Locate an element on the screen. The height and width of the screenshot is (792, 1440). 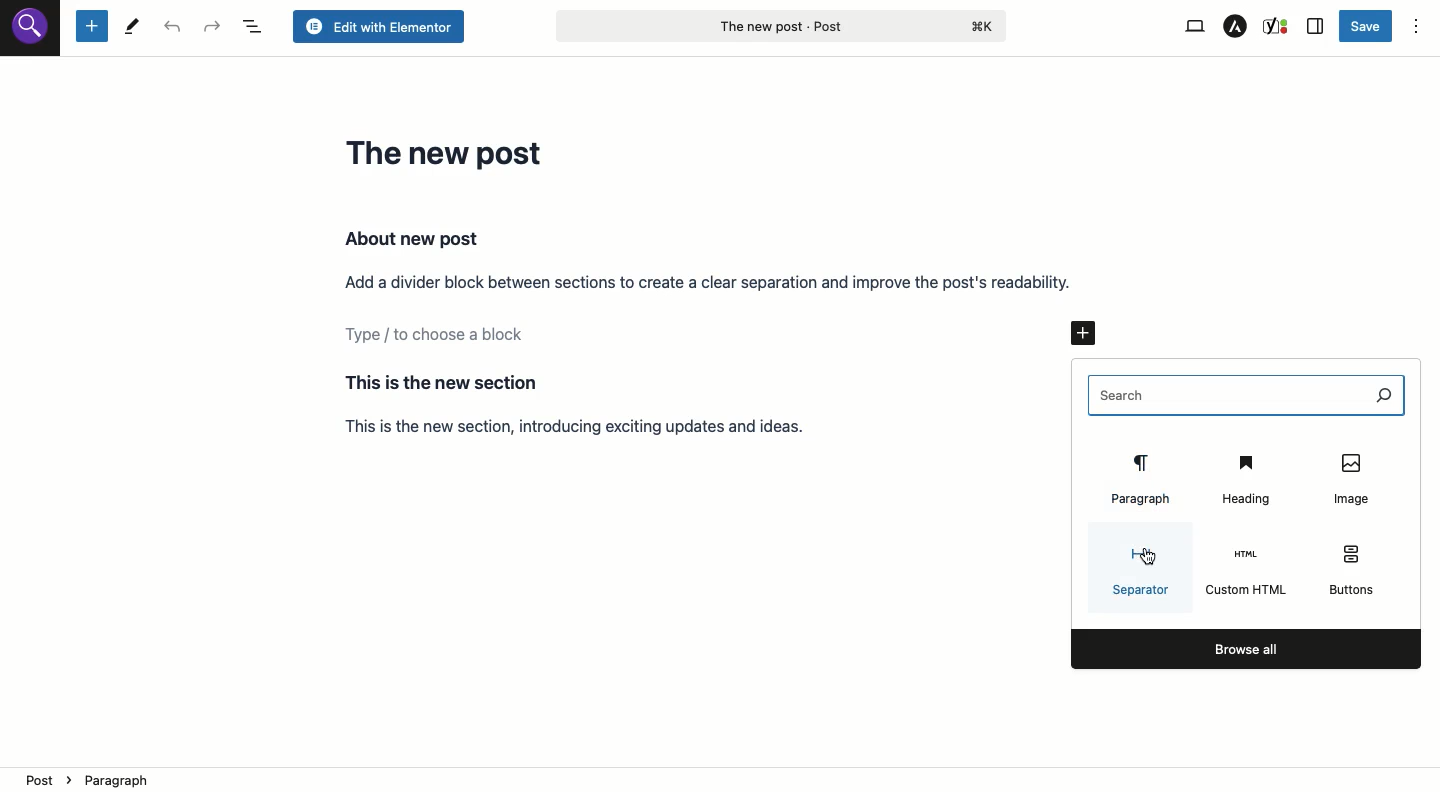
Tools is located at coordinates (132, 28).